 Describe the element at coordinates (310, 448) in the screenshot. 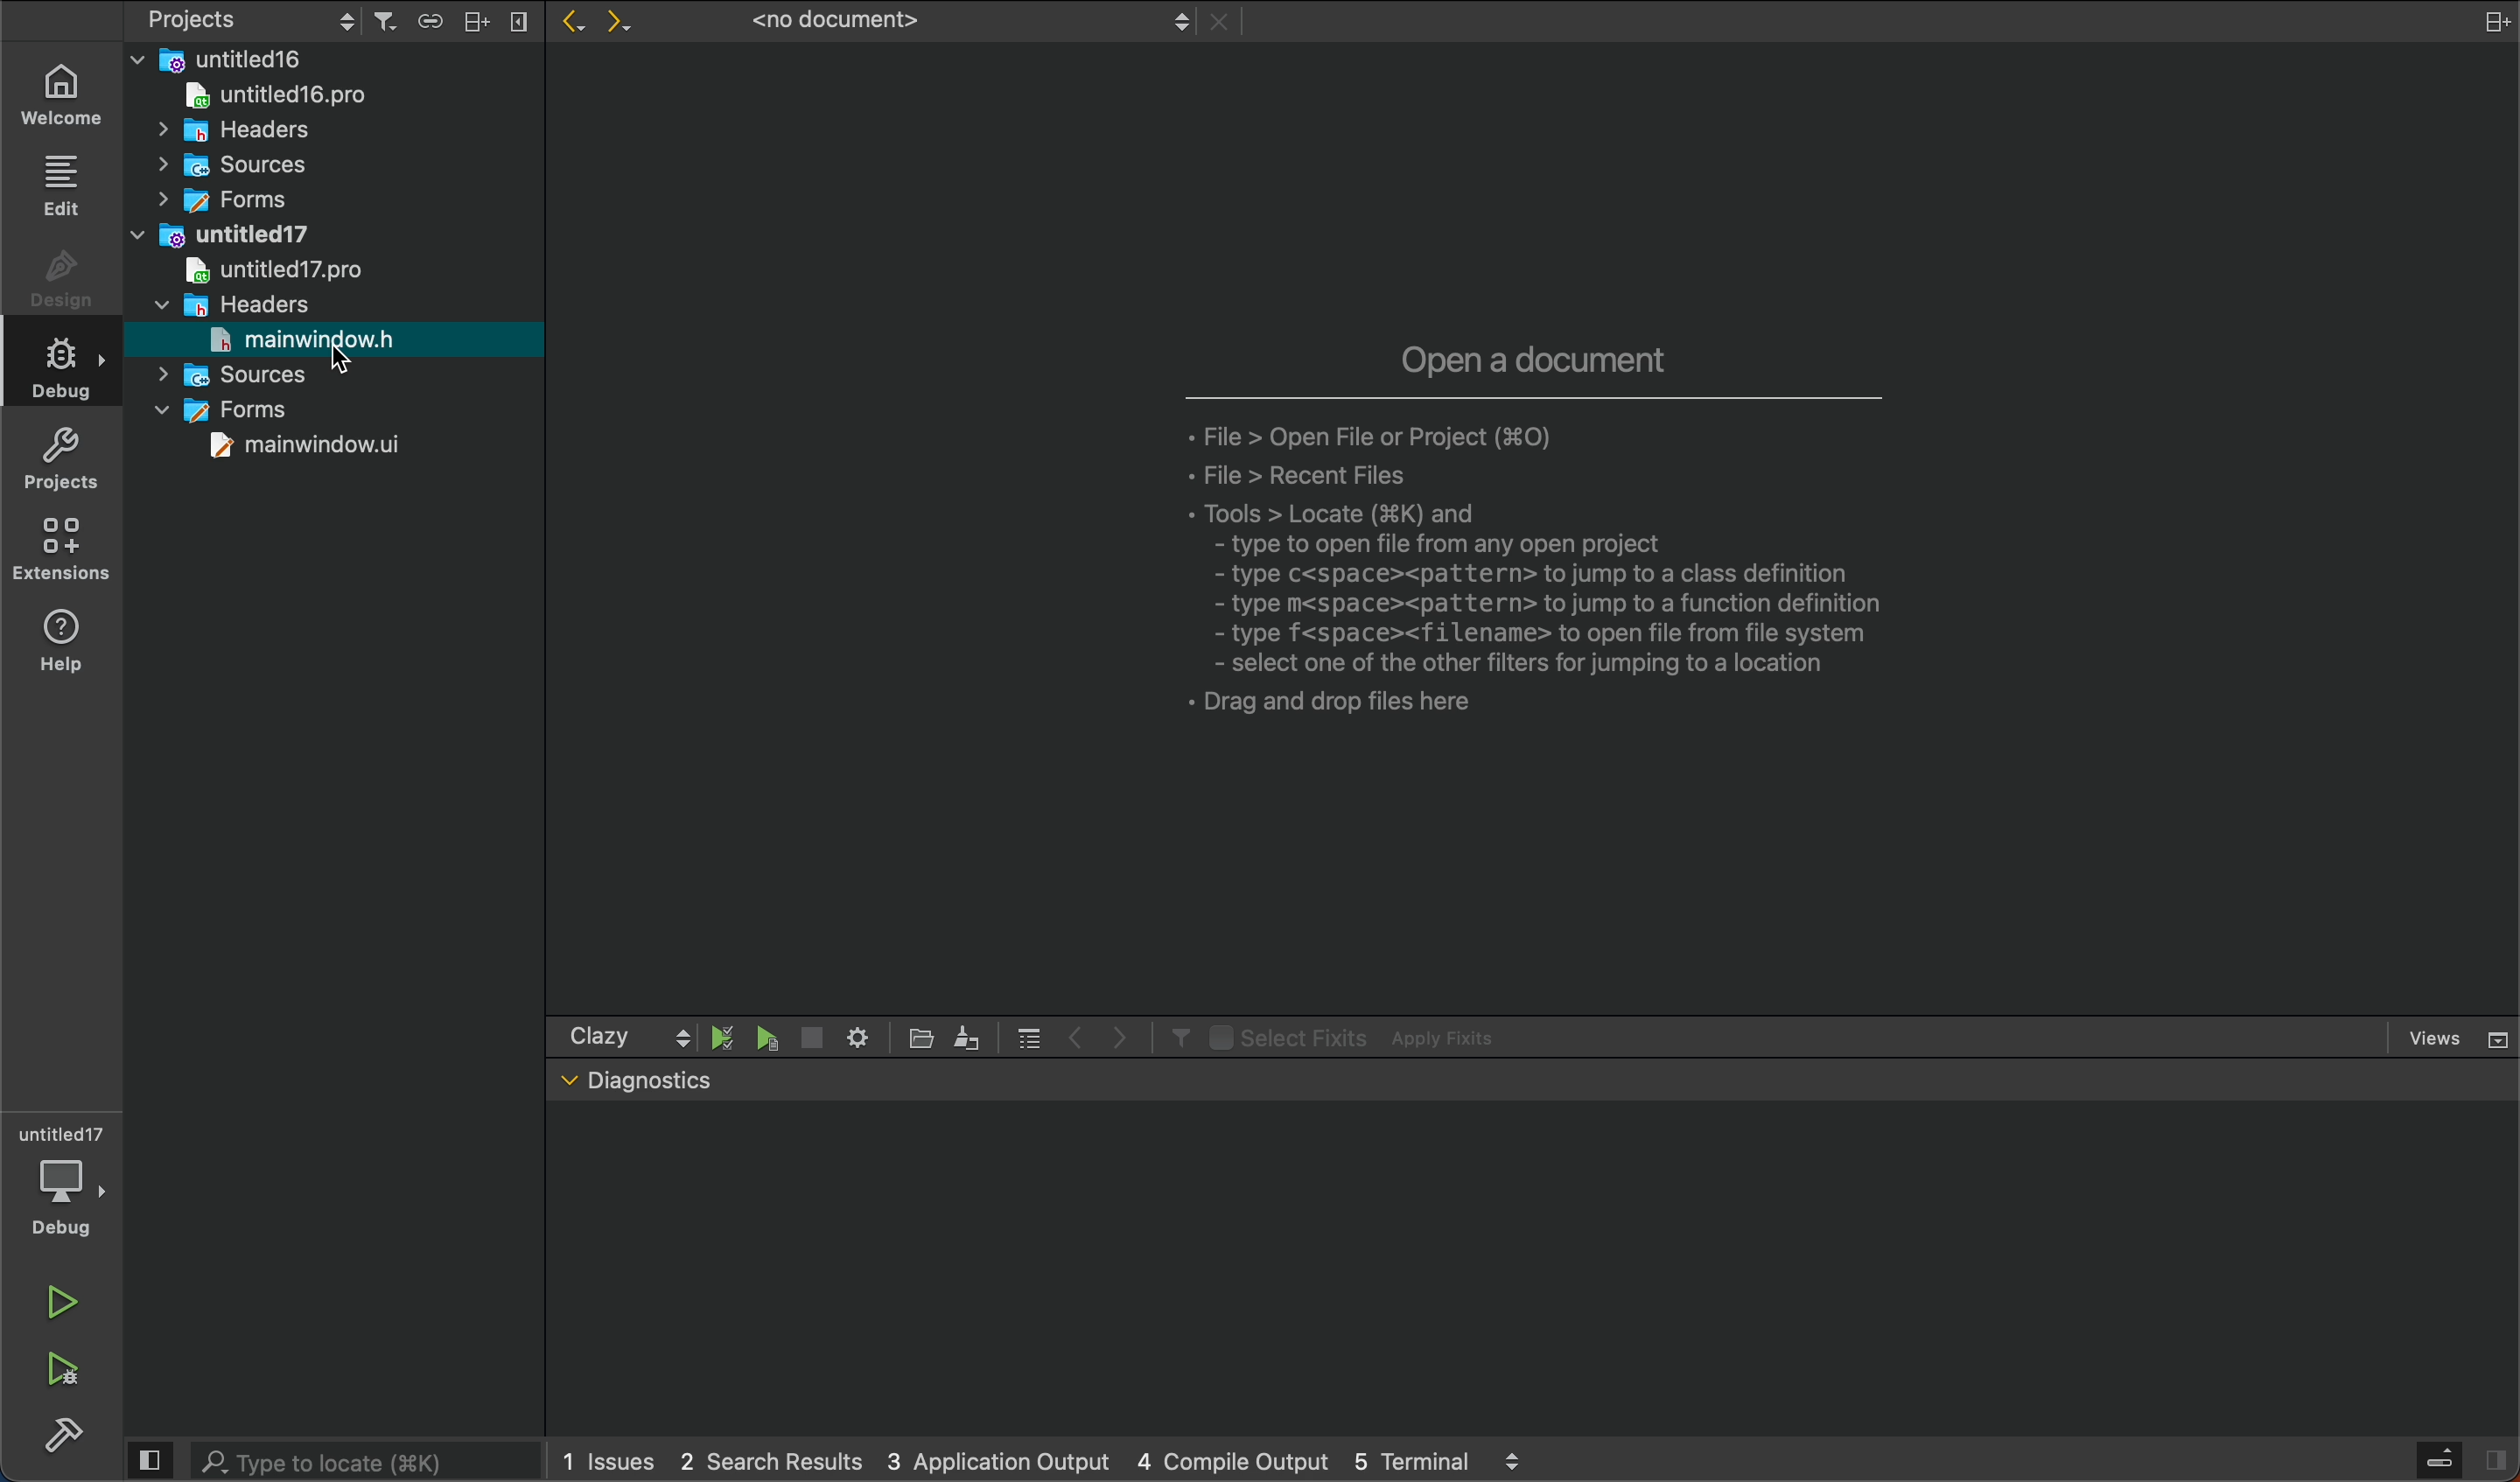

I see `mainwindow.ui` at that location.